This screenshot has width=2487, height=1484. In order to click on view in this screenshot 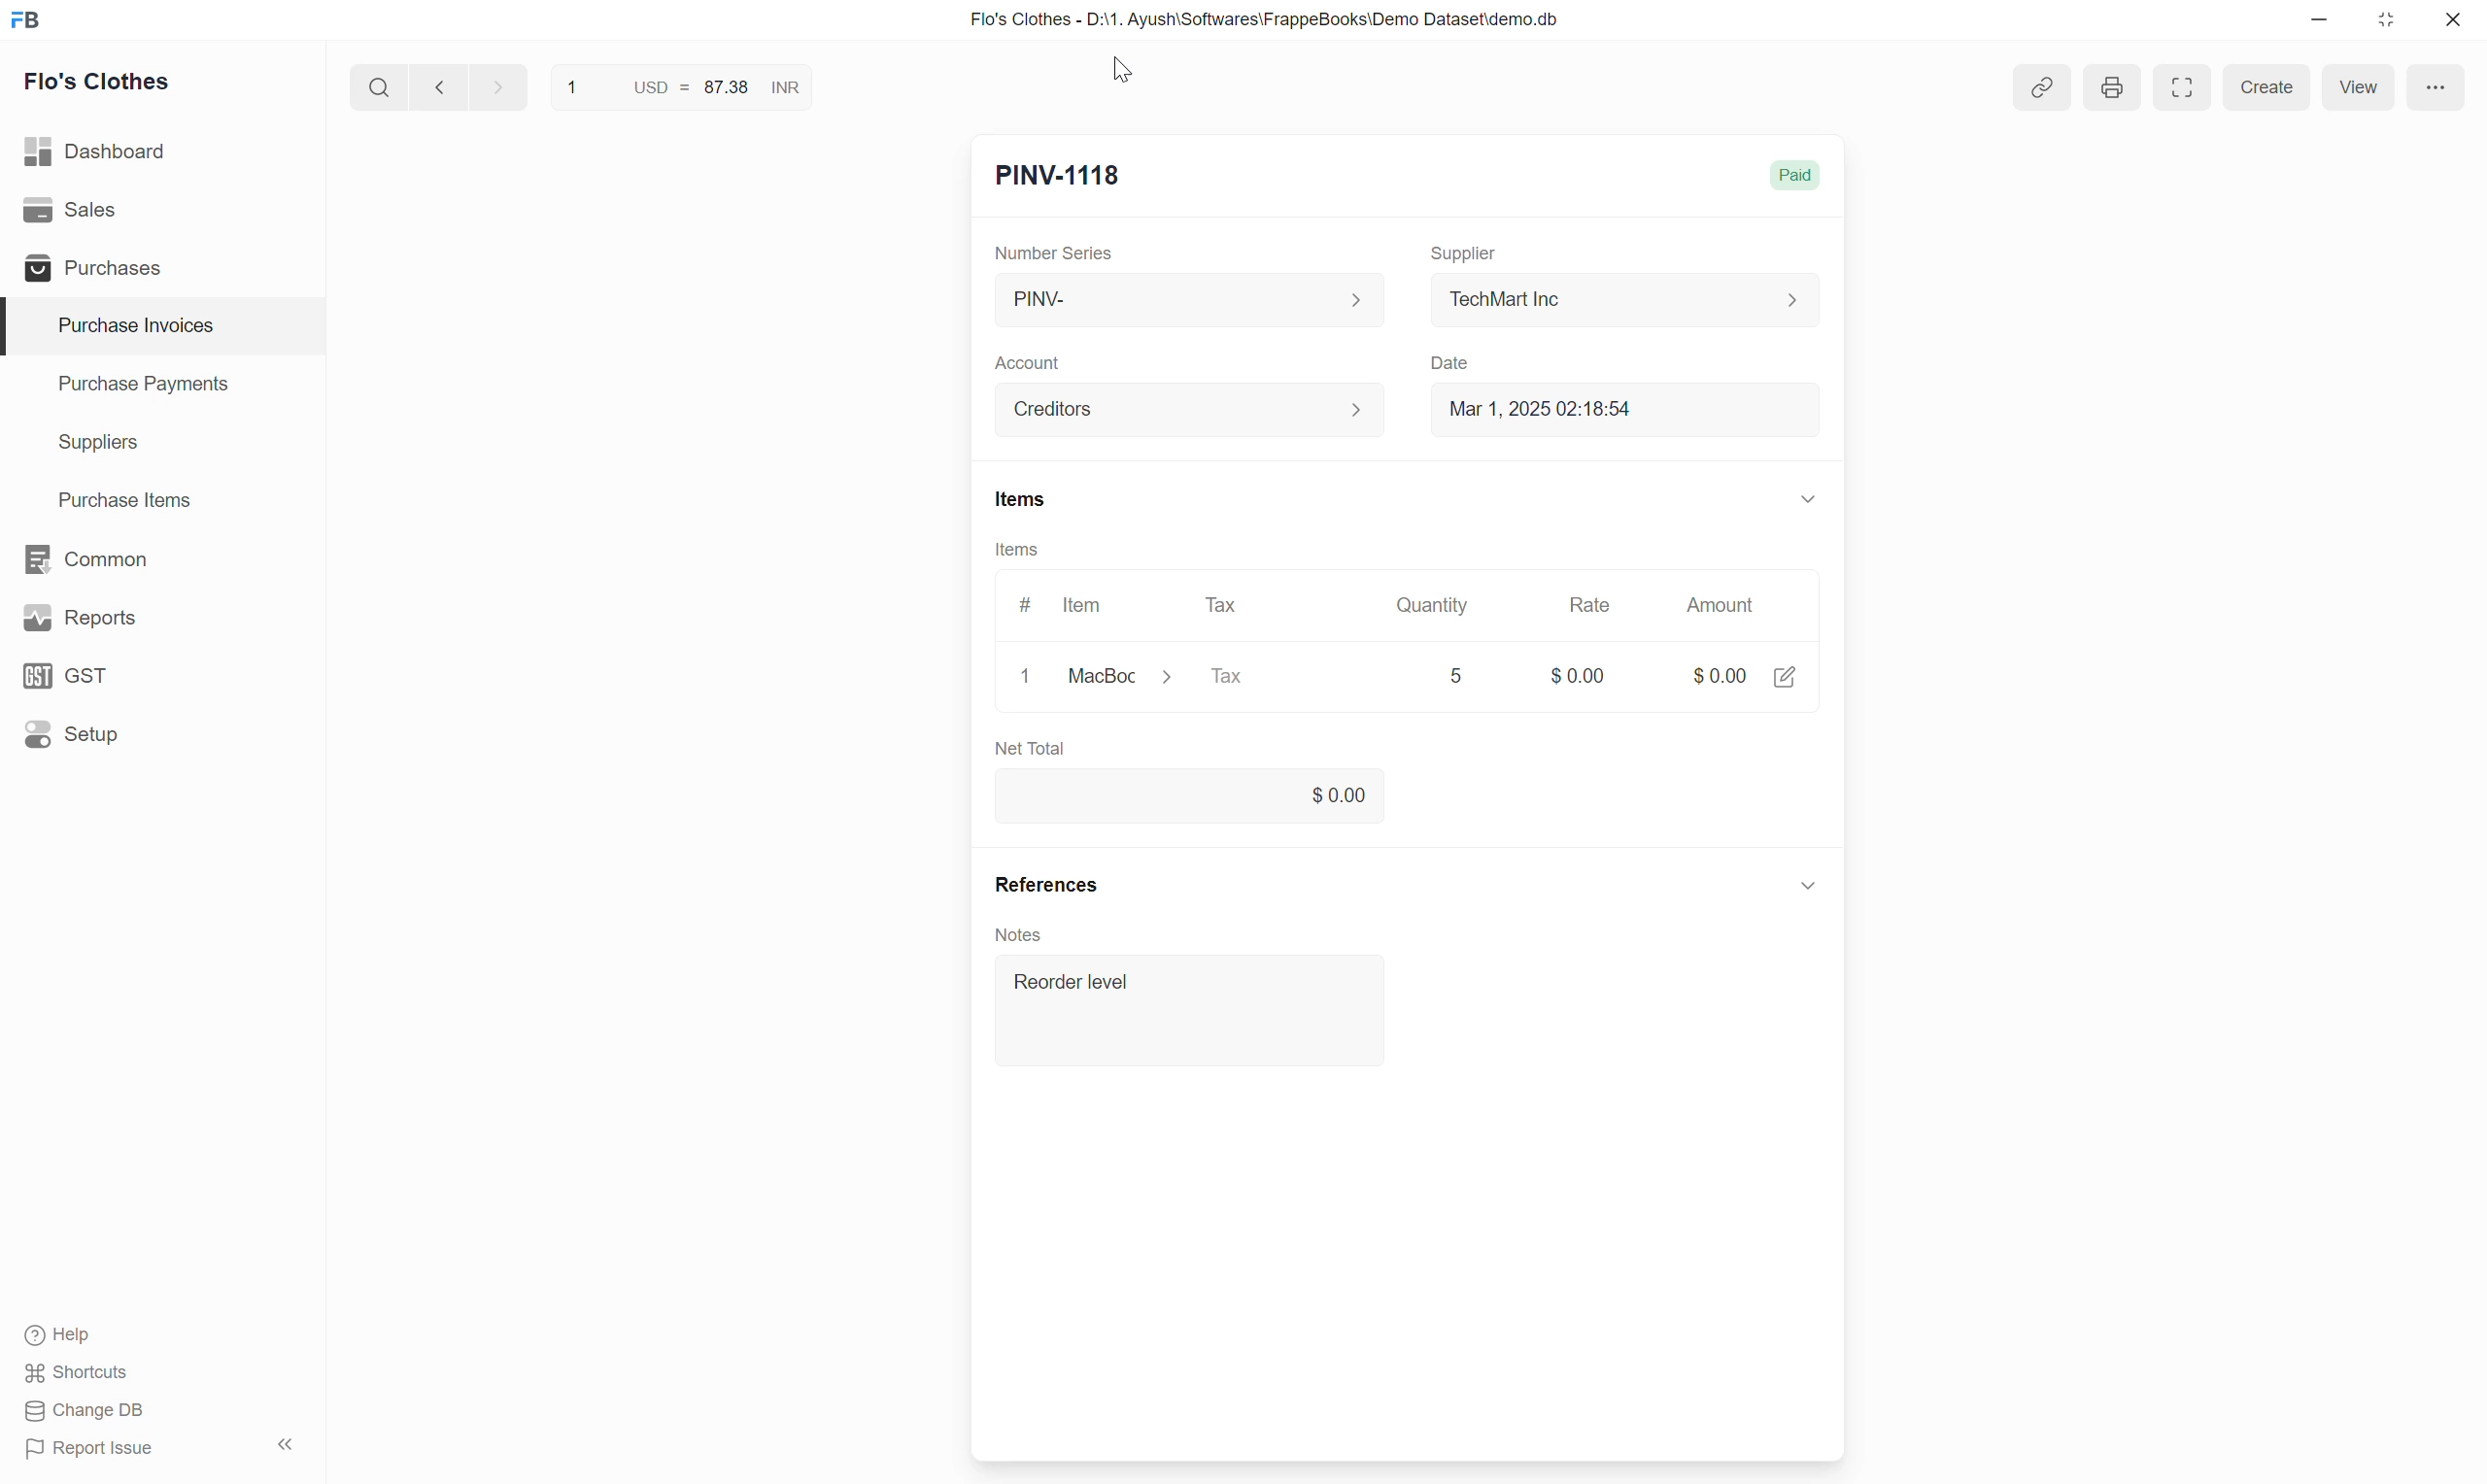, I will do `click(2359, 86)`.